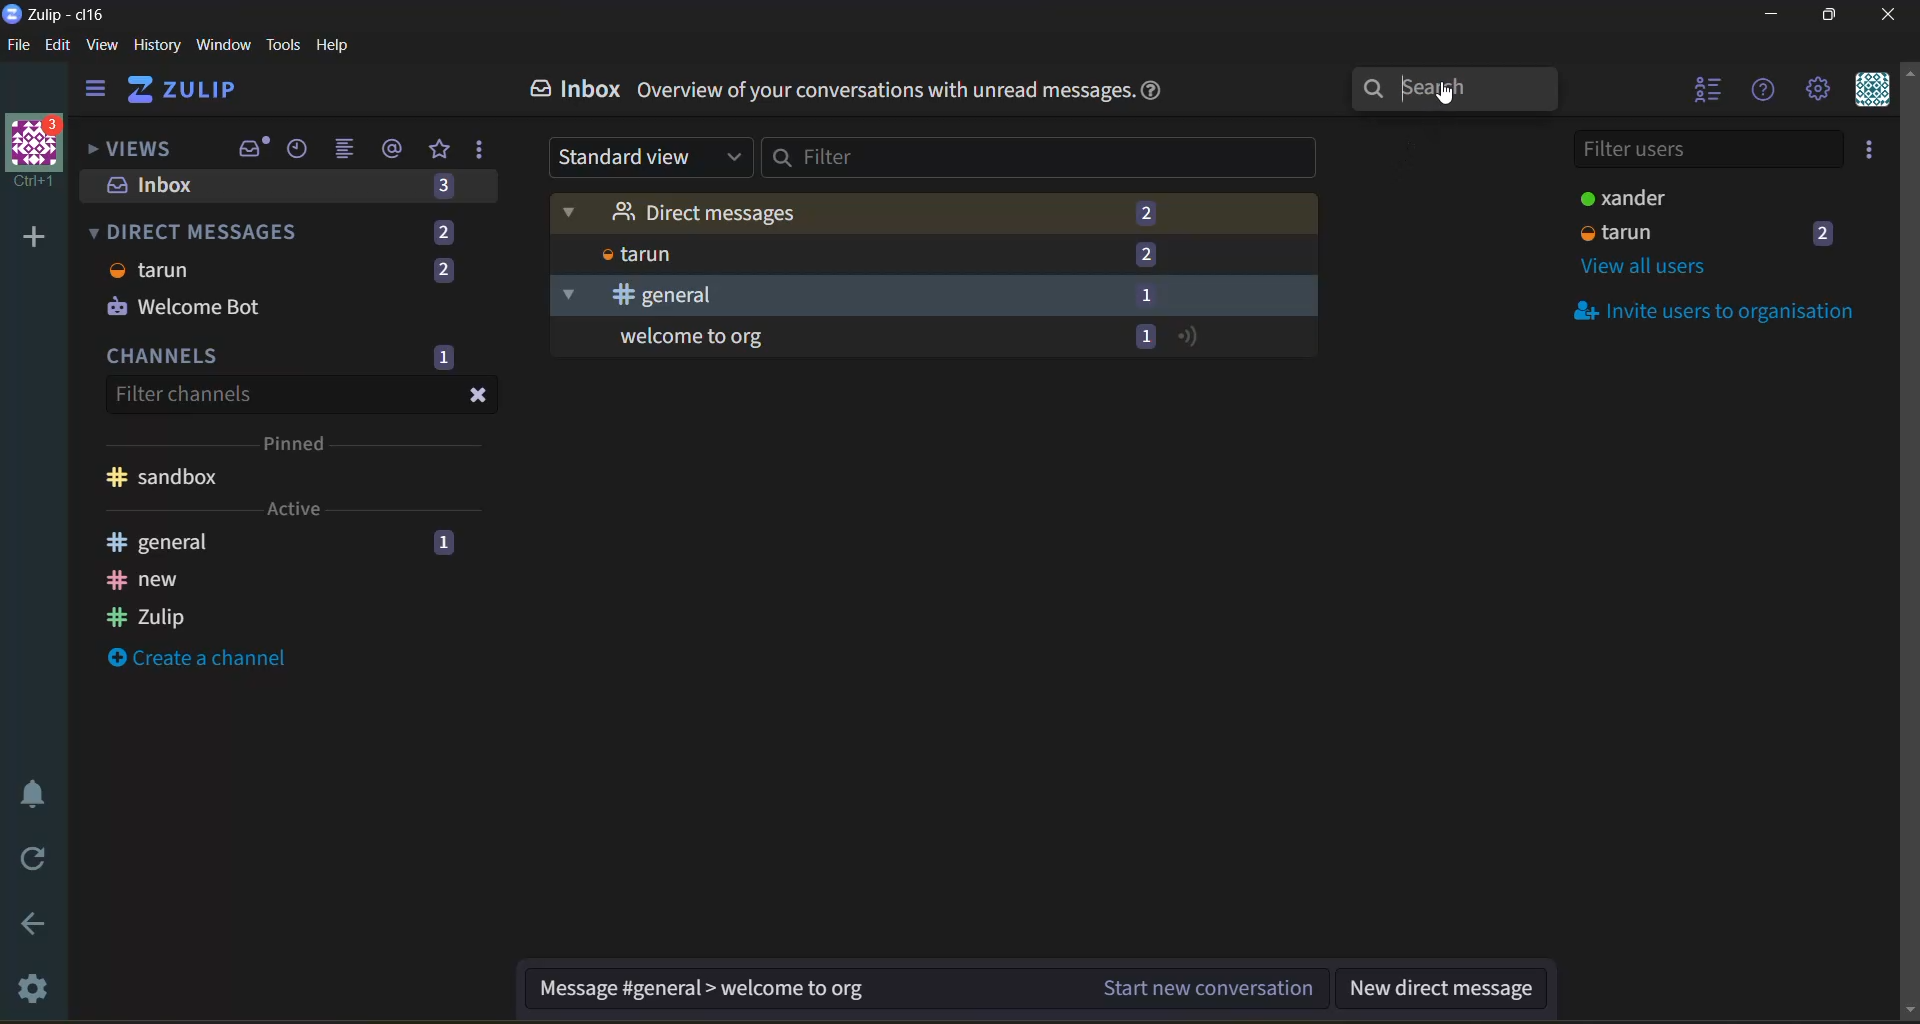  Describe the element at coordinates (147, 581) in the screenshot. I see `# new` at that location.